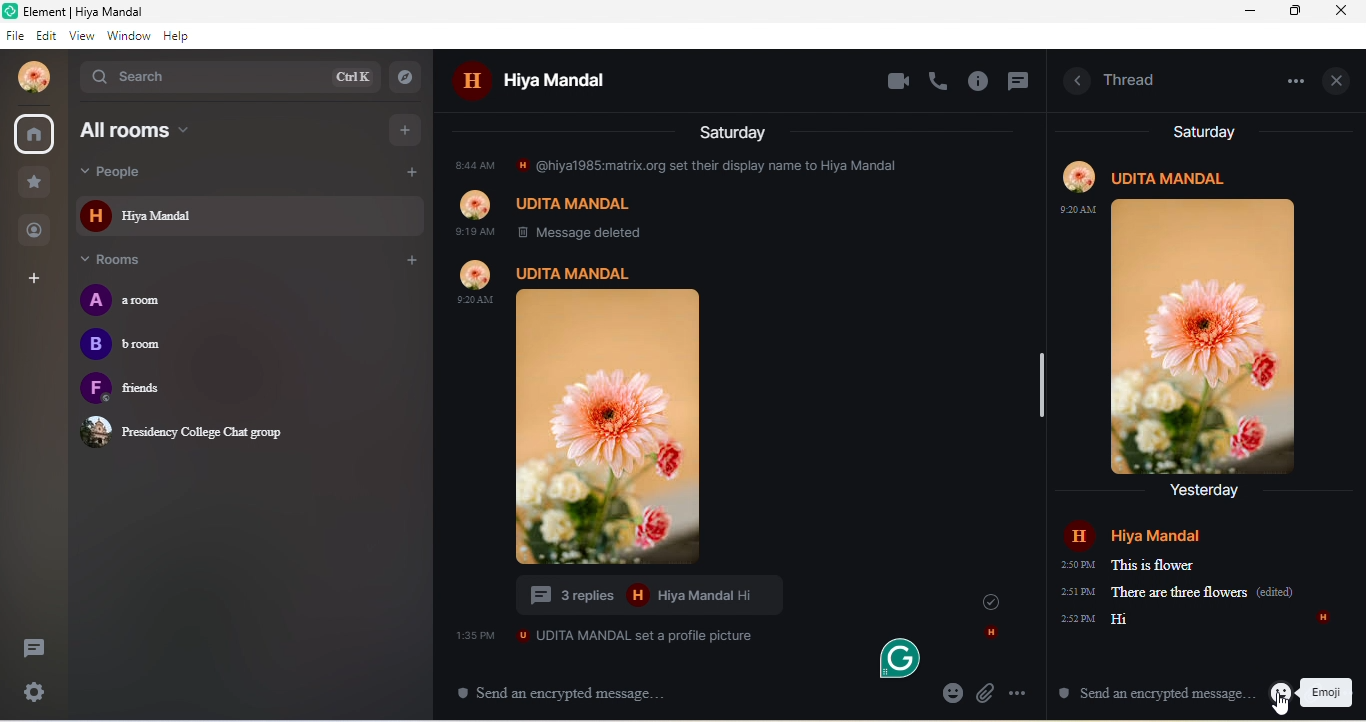  What do you see at coordinates (228, 76) in the screenshot?
I see `search` at bounding box center [228, 76].